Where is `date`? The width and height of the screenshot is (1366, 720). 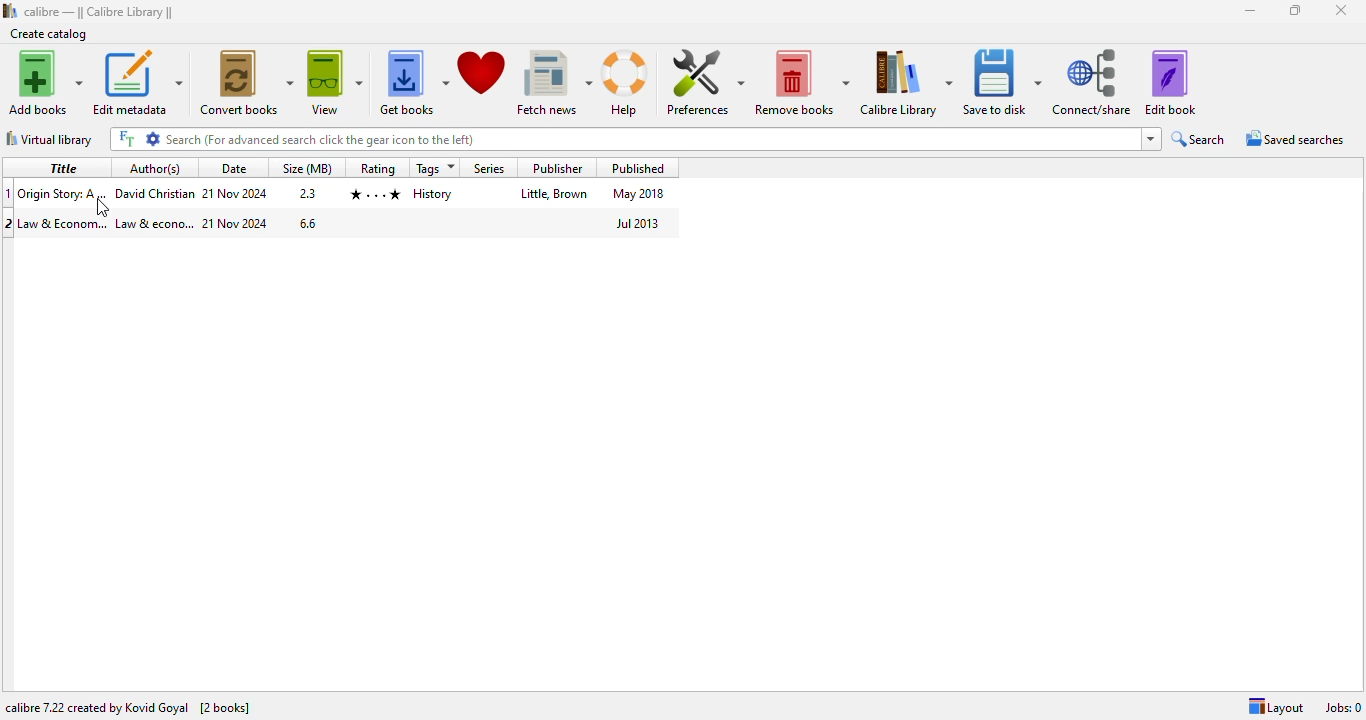 date is located at coordinates (236, 193).